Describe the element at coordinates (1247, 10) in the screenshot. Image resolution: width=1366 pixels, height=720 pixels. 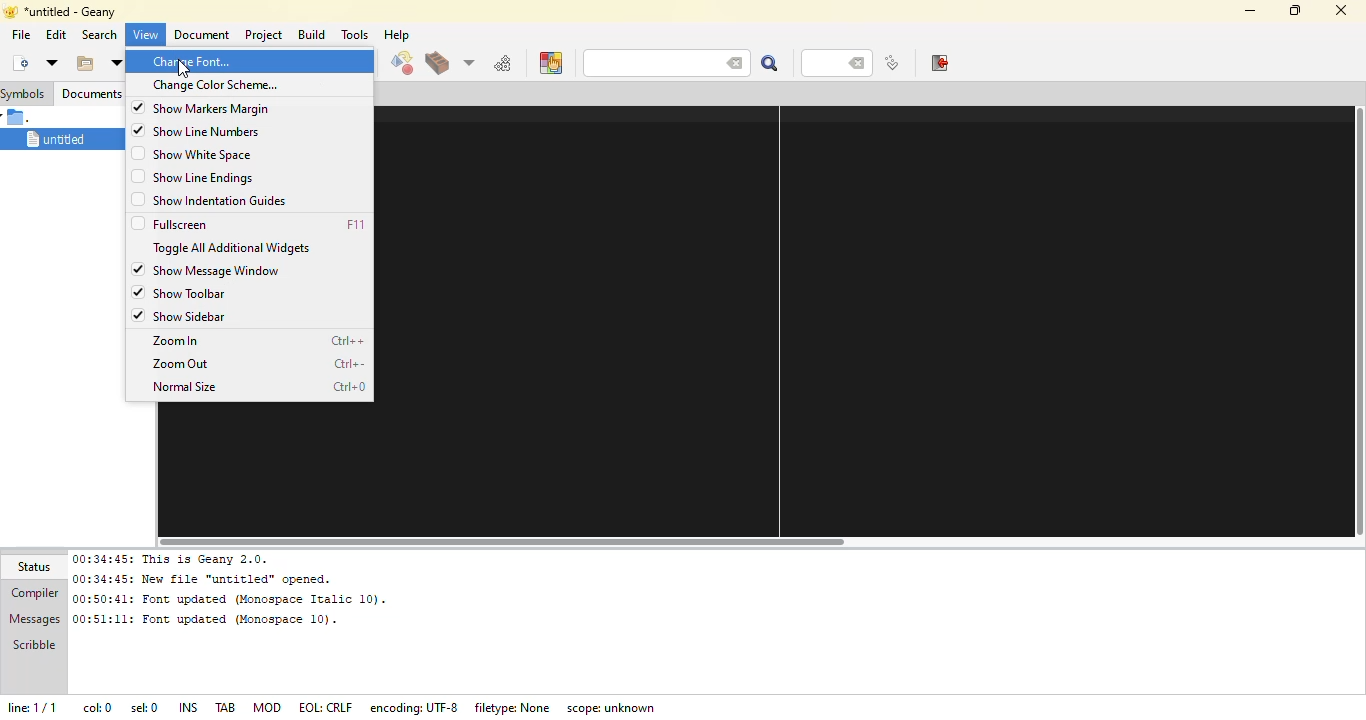
I see `minimize` at that location.